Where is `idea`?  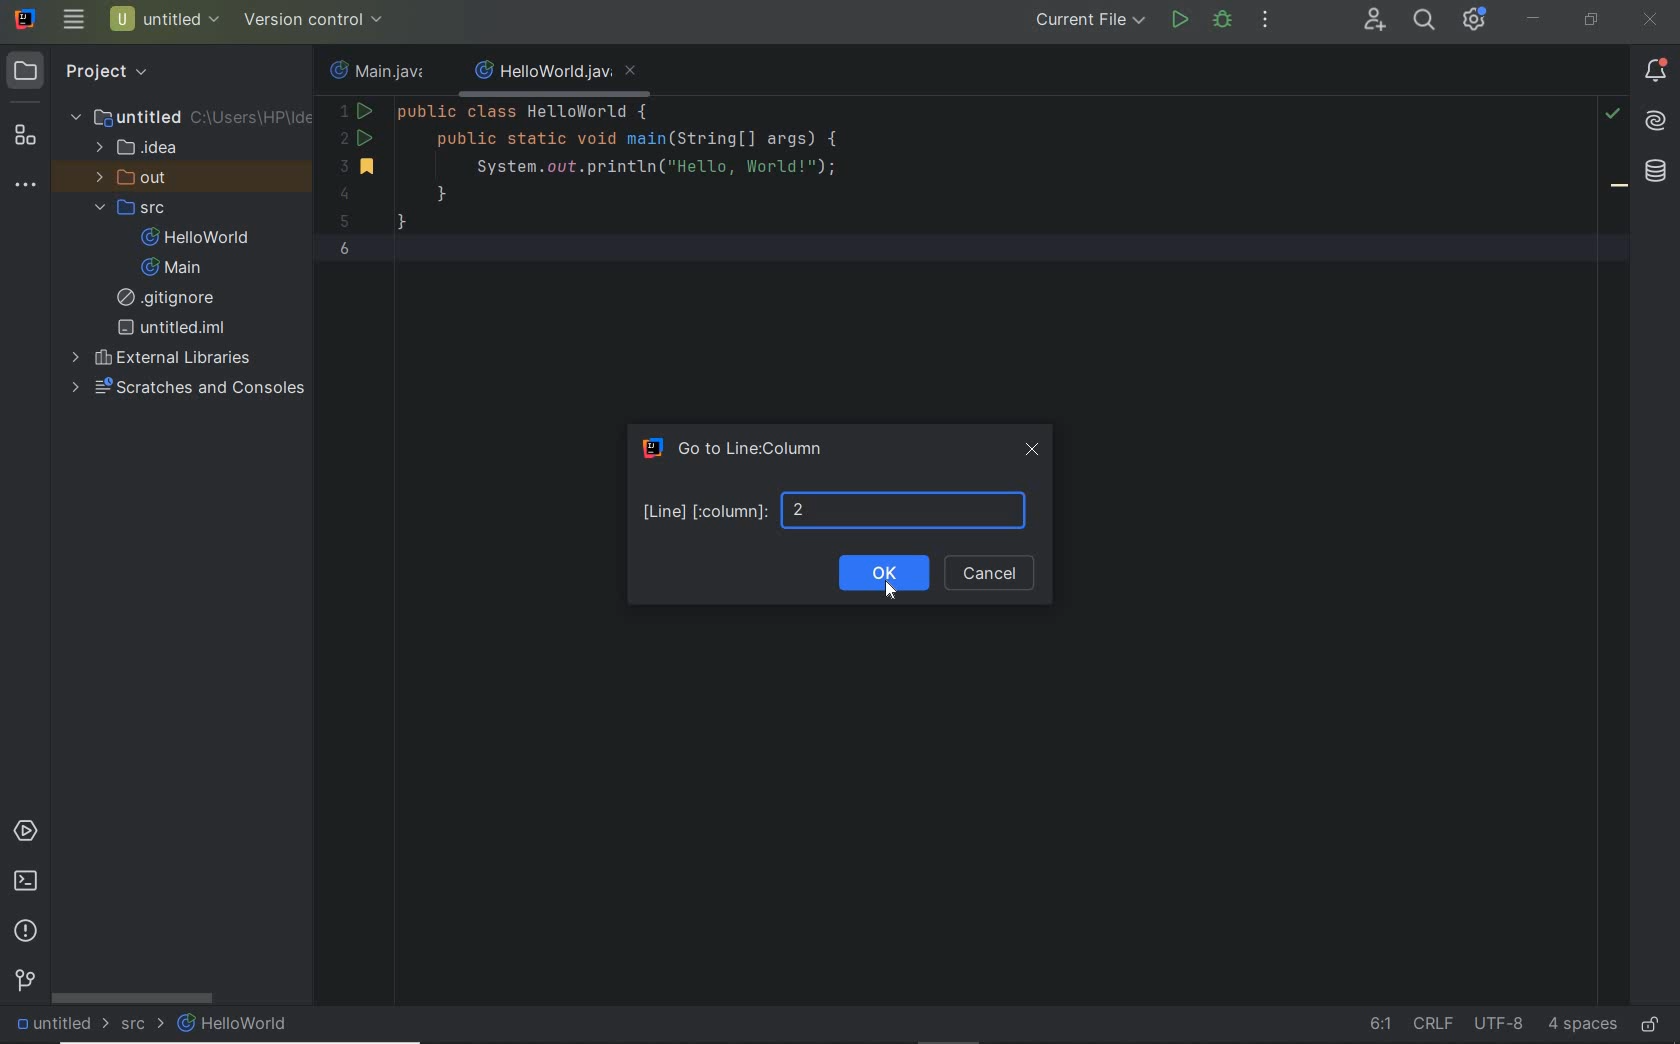
idea is located at coordinates (140, 146).